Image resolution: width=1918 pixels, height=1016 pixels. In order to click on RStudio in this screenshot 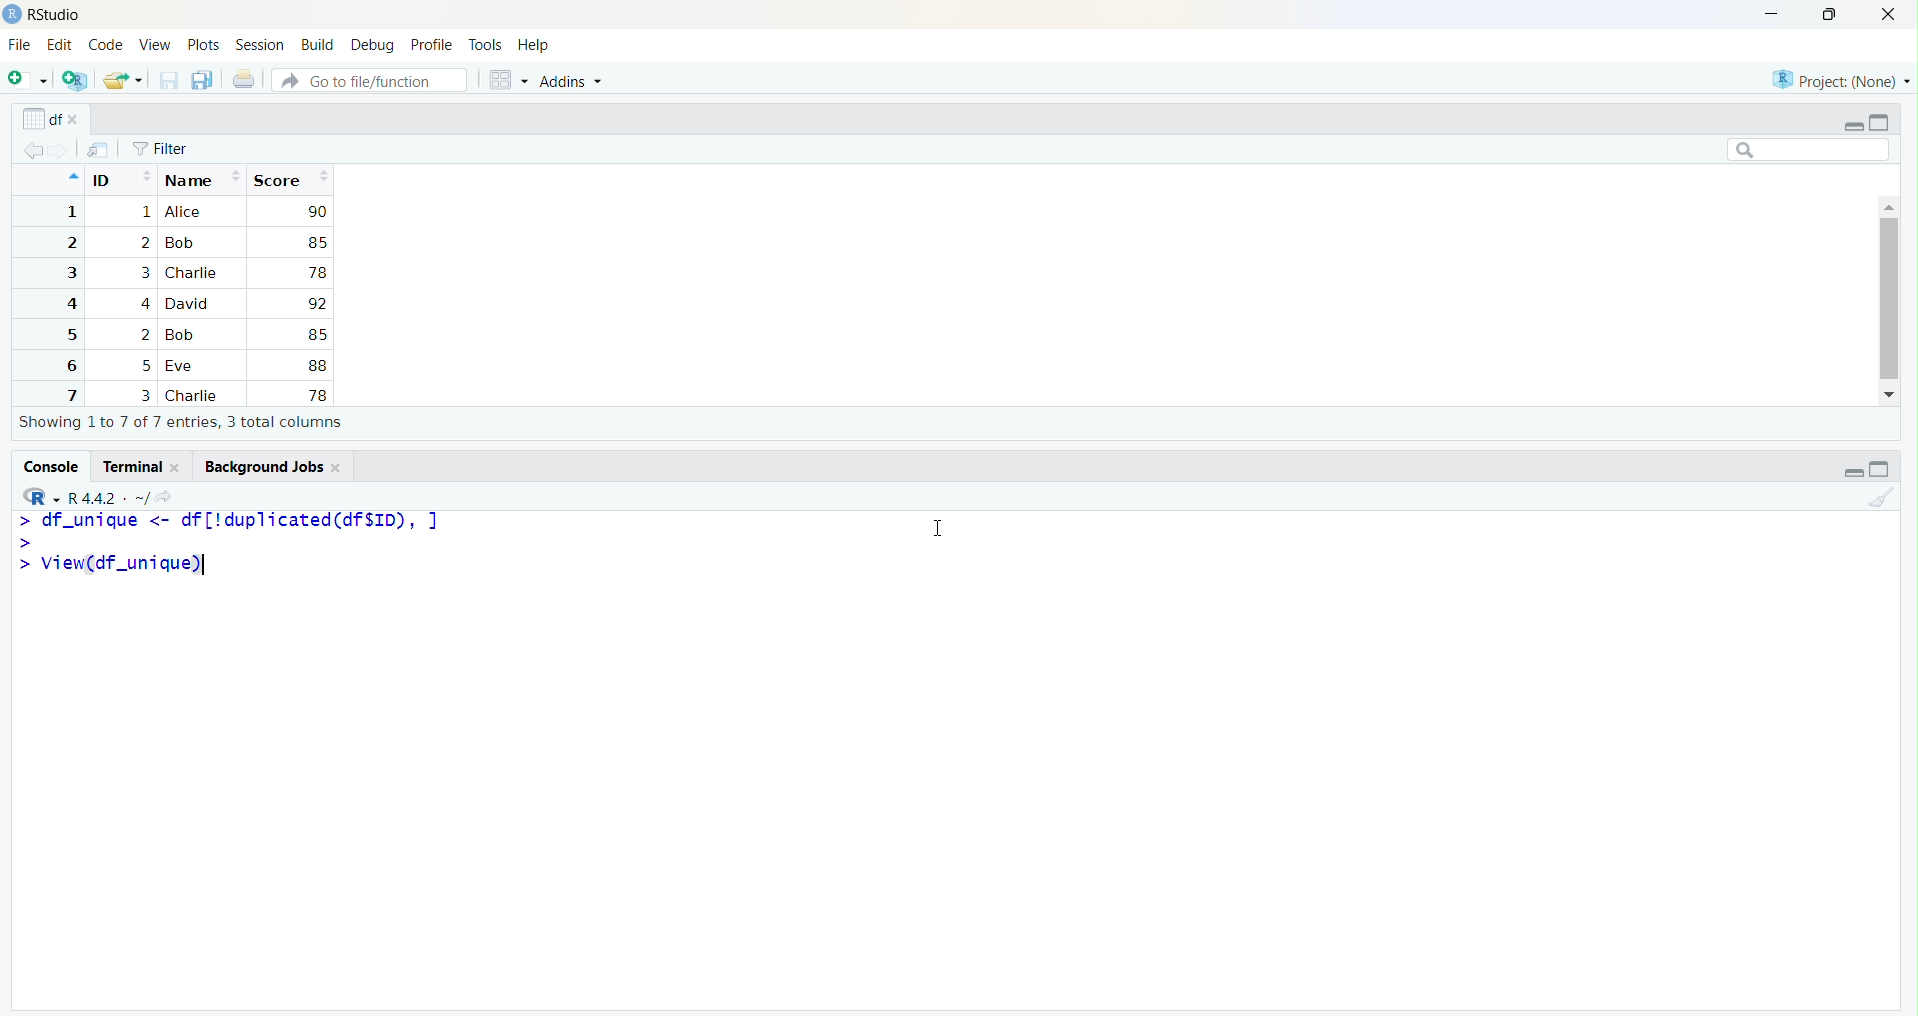, I will do `click(56, 15)`.